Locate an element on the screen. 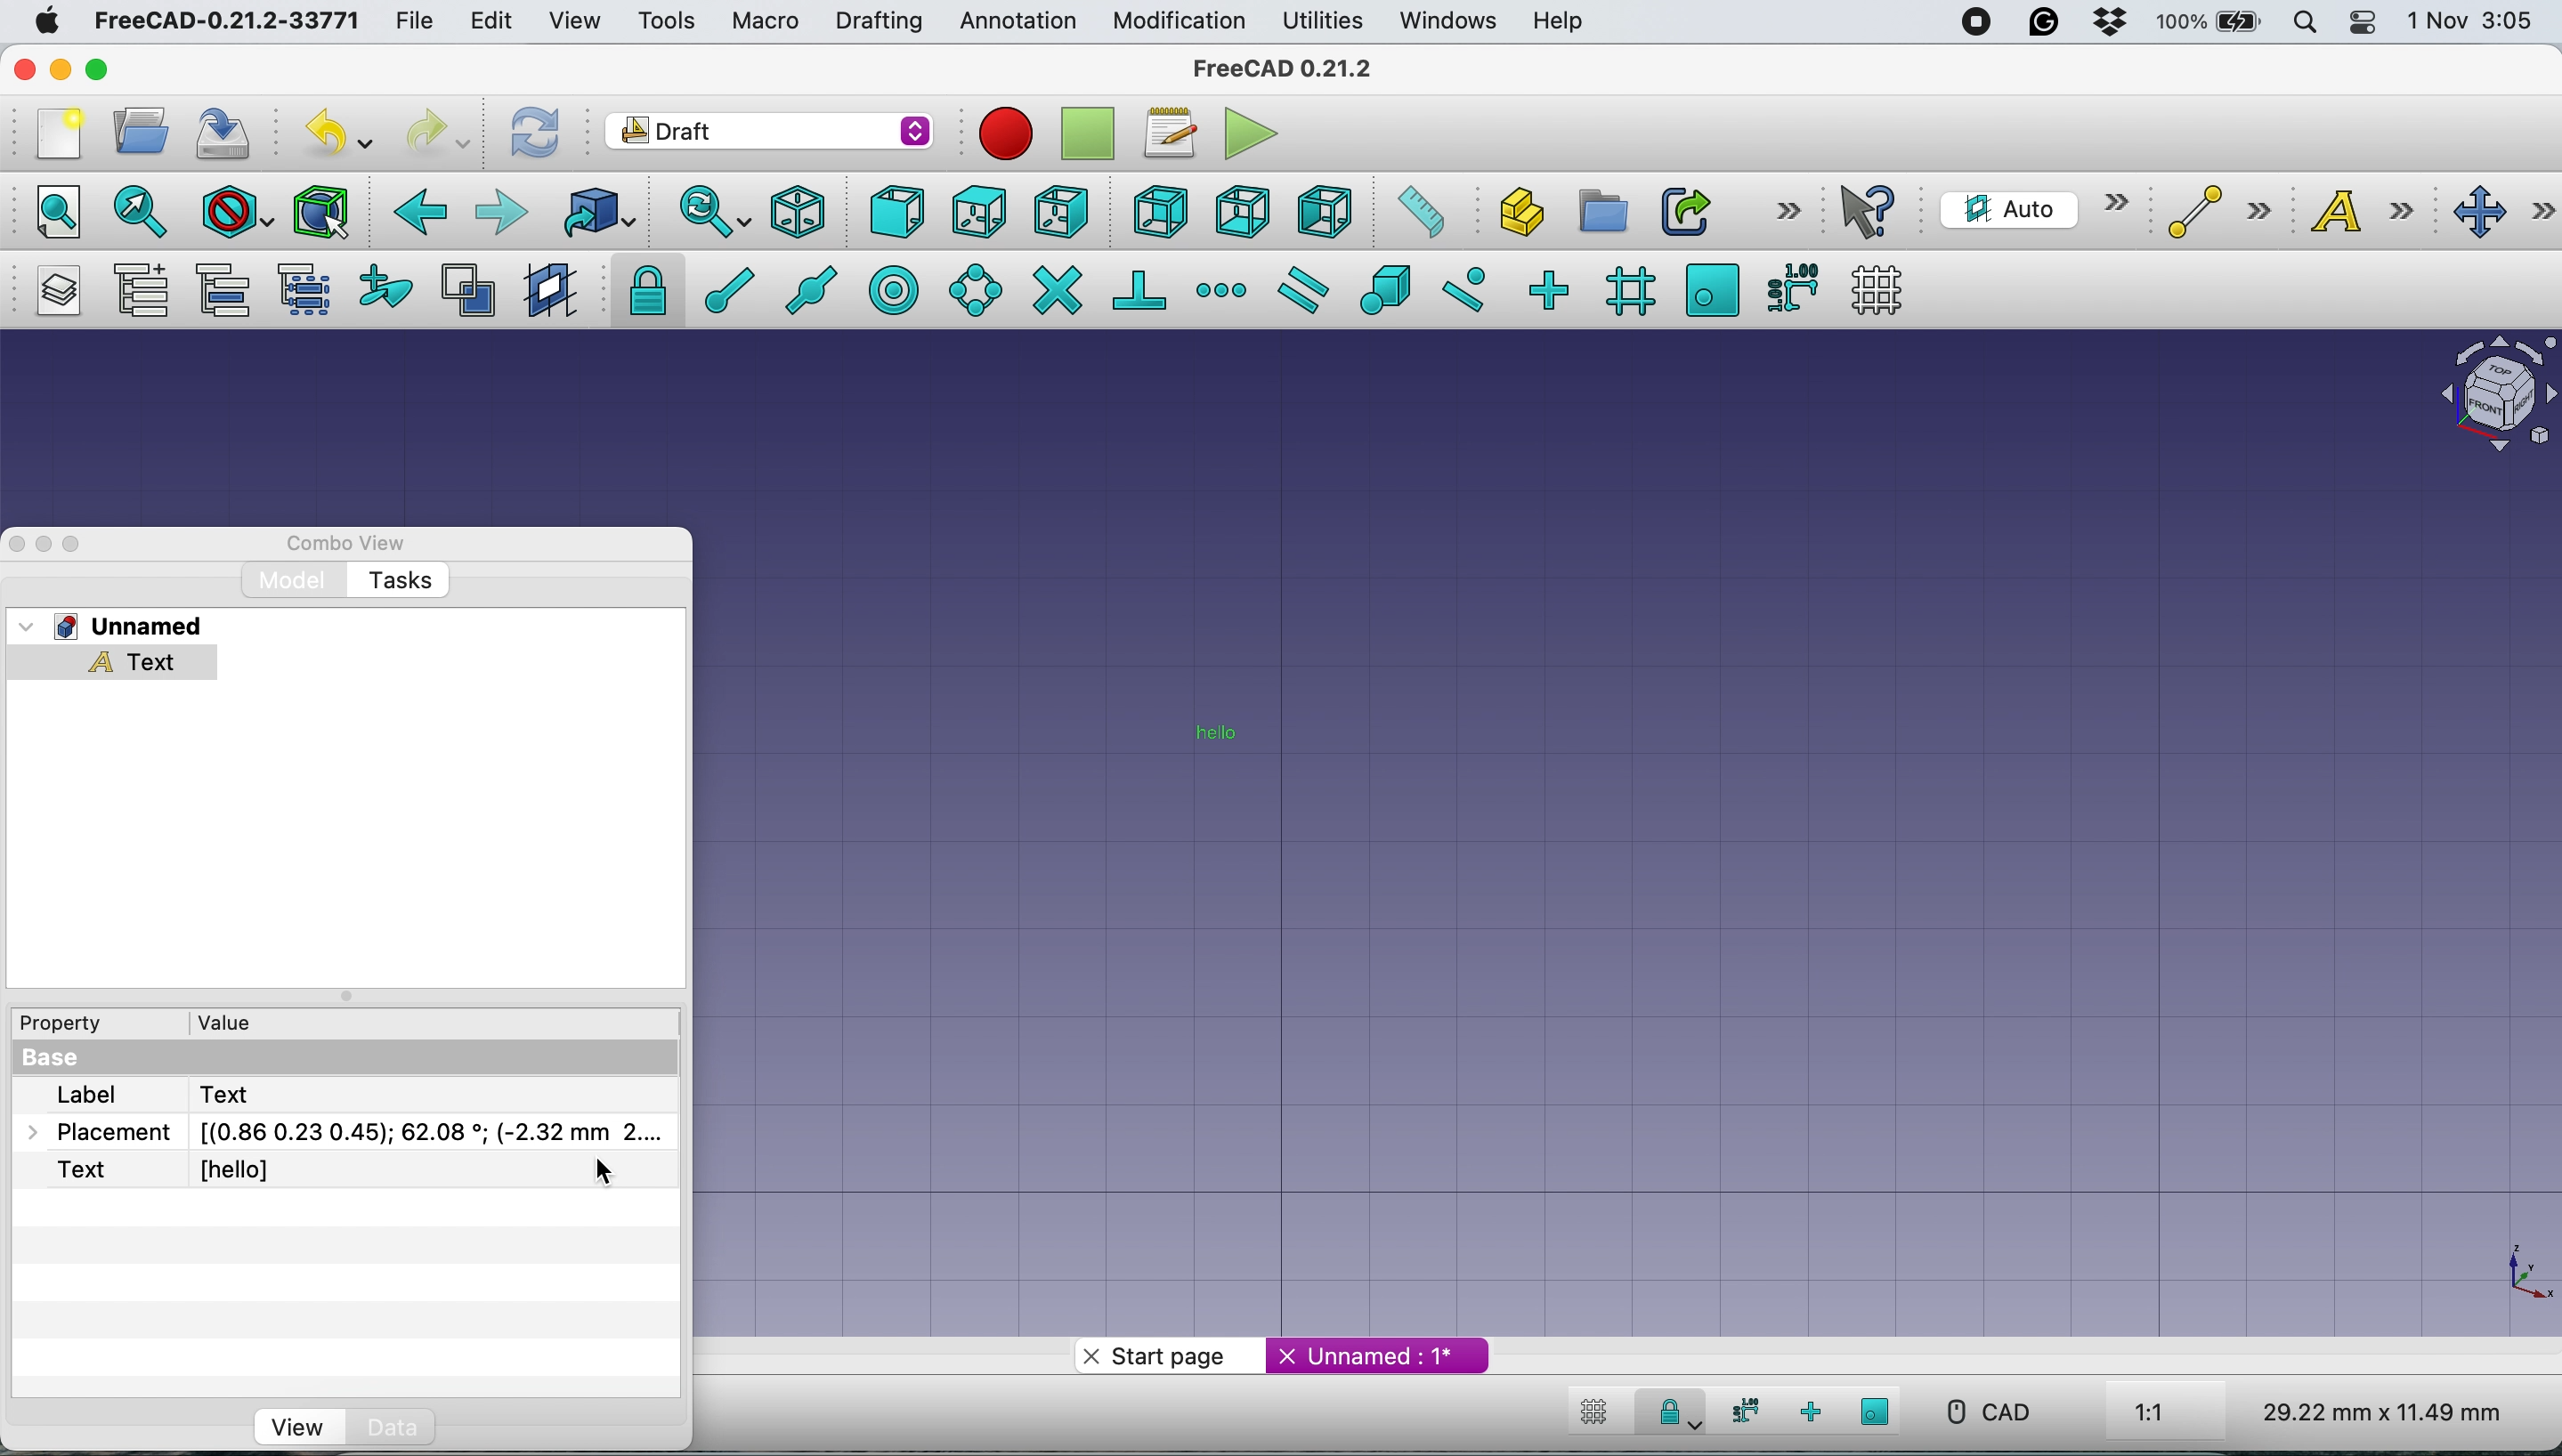 The image size is (2562, 1456). object interface is located at coordinates (2490, 390).